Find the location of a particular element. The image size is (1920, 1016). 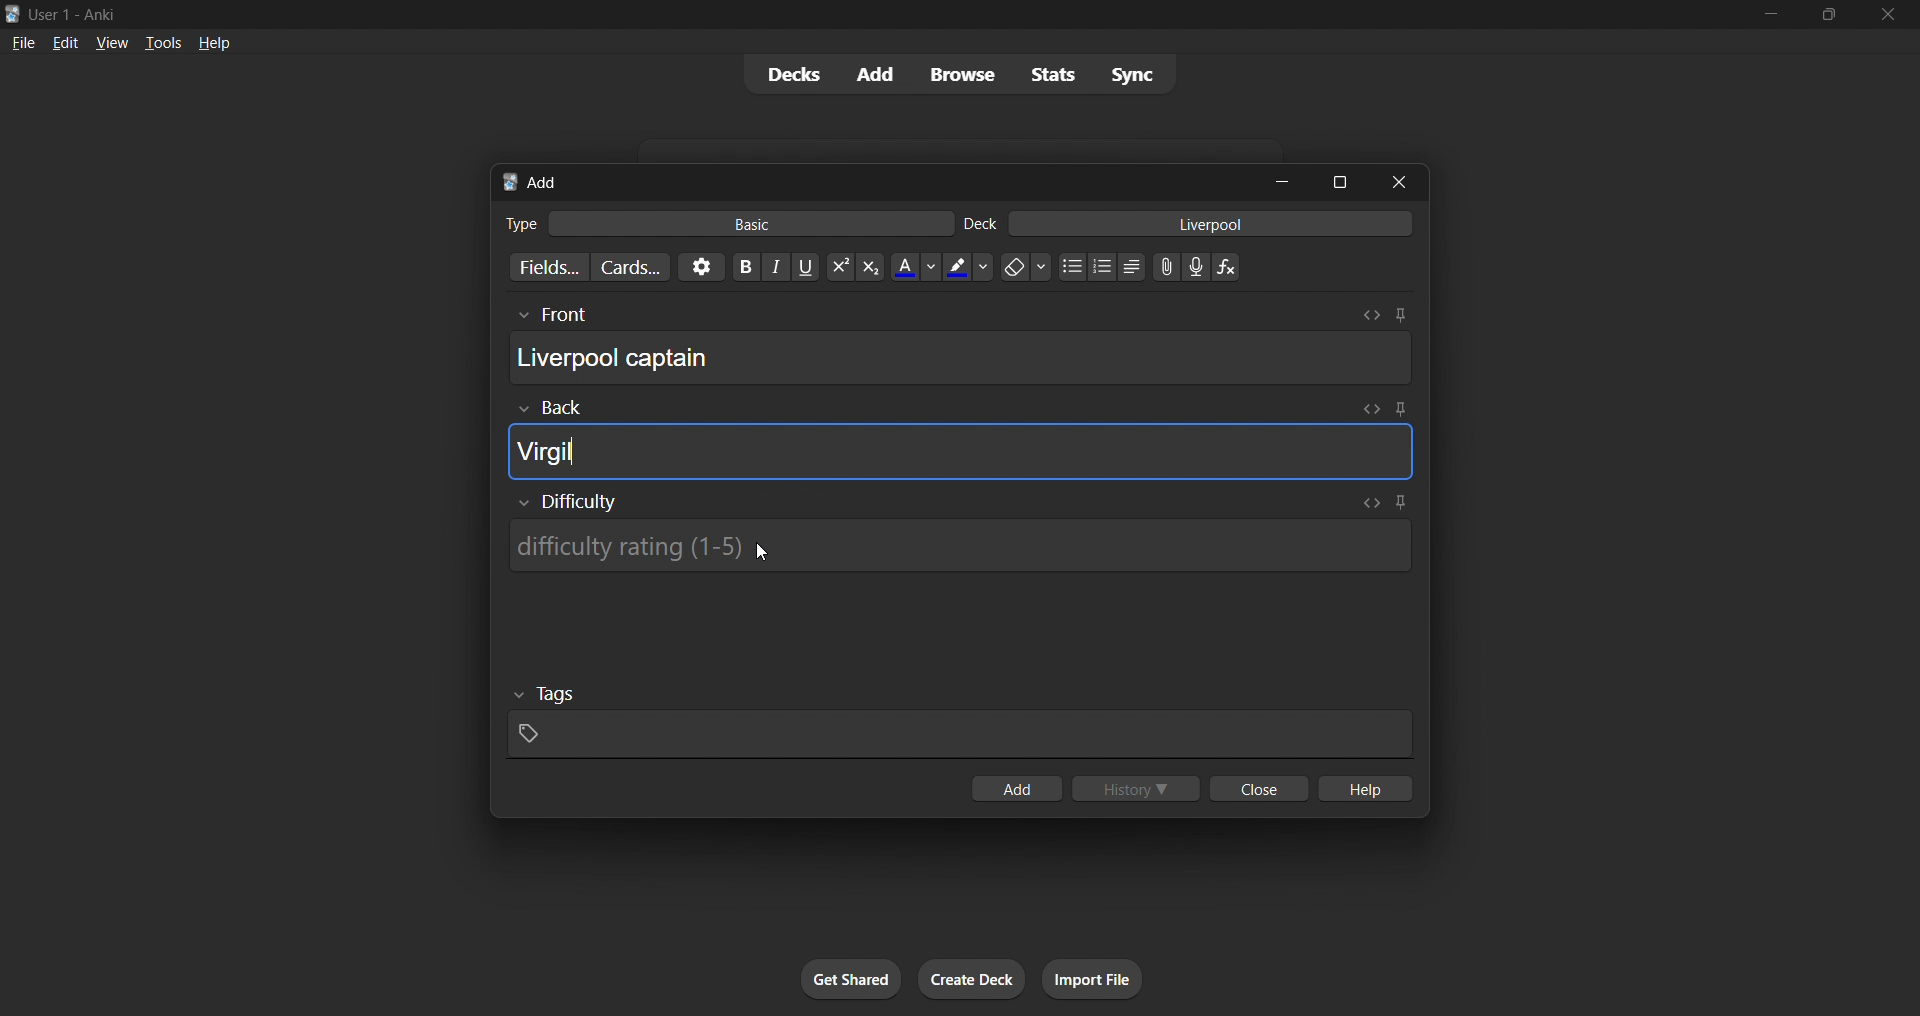

customize card templates is located at coordinates (630, 268).